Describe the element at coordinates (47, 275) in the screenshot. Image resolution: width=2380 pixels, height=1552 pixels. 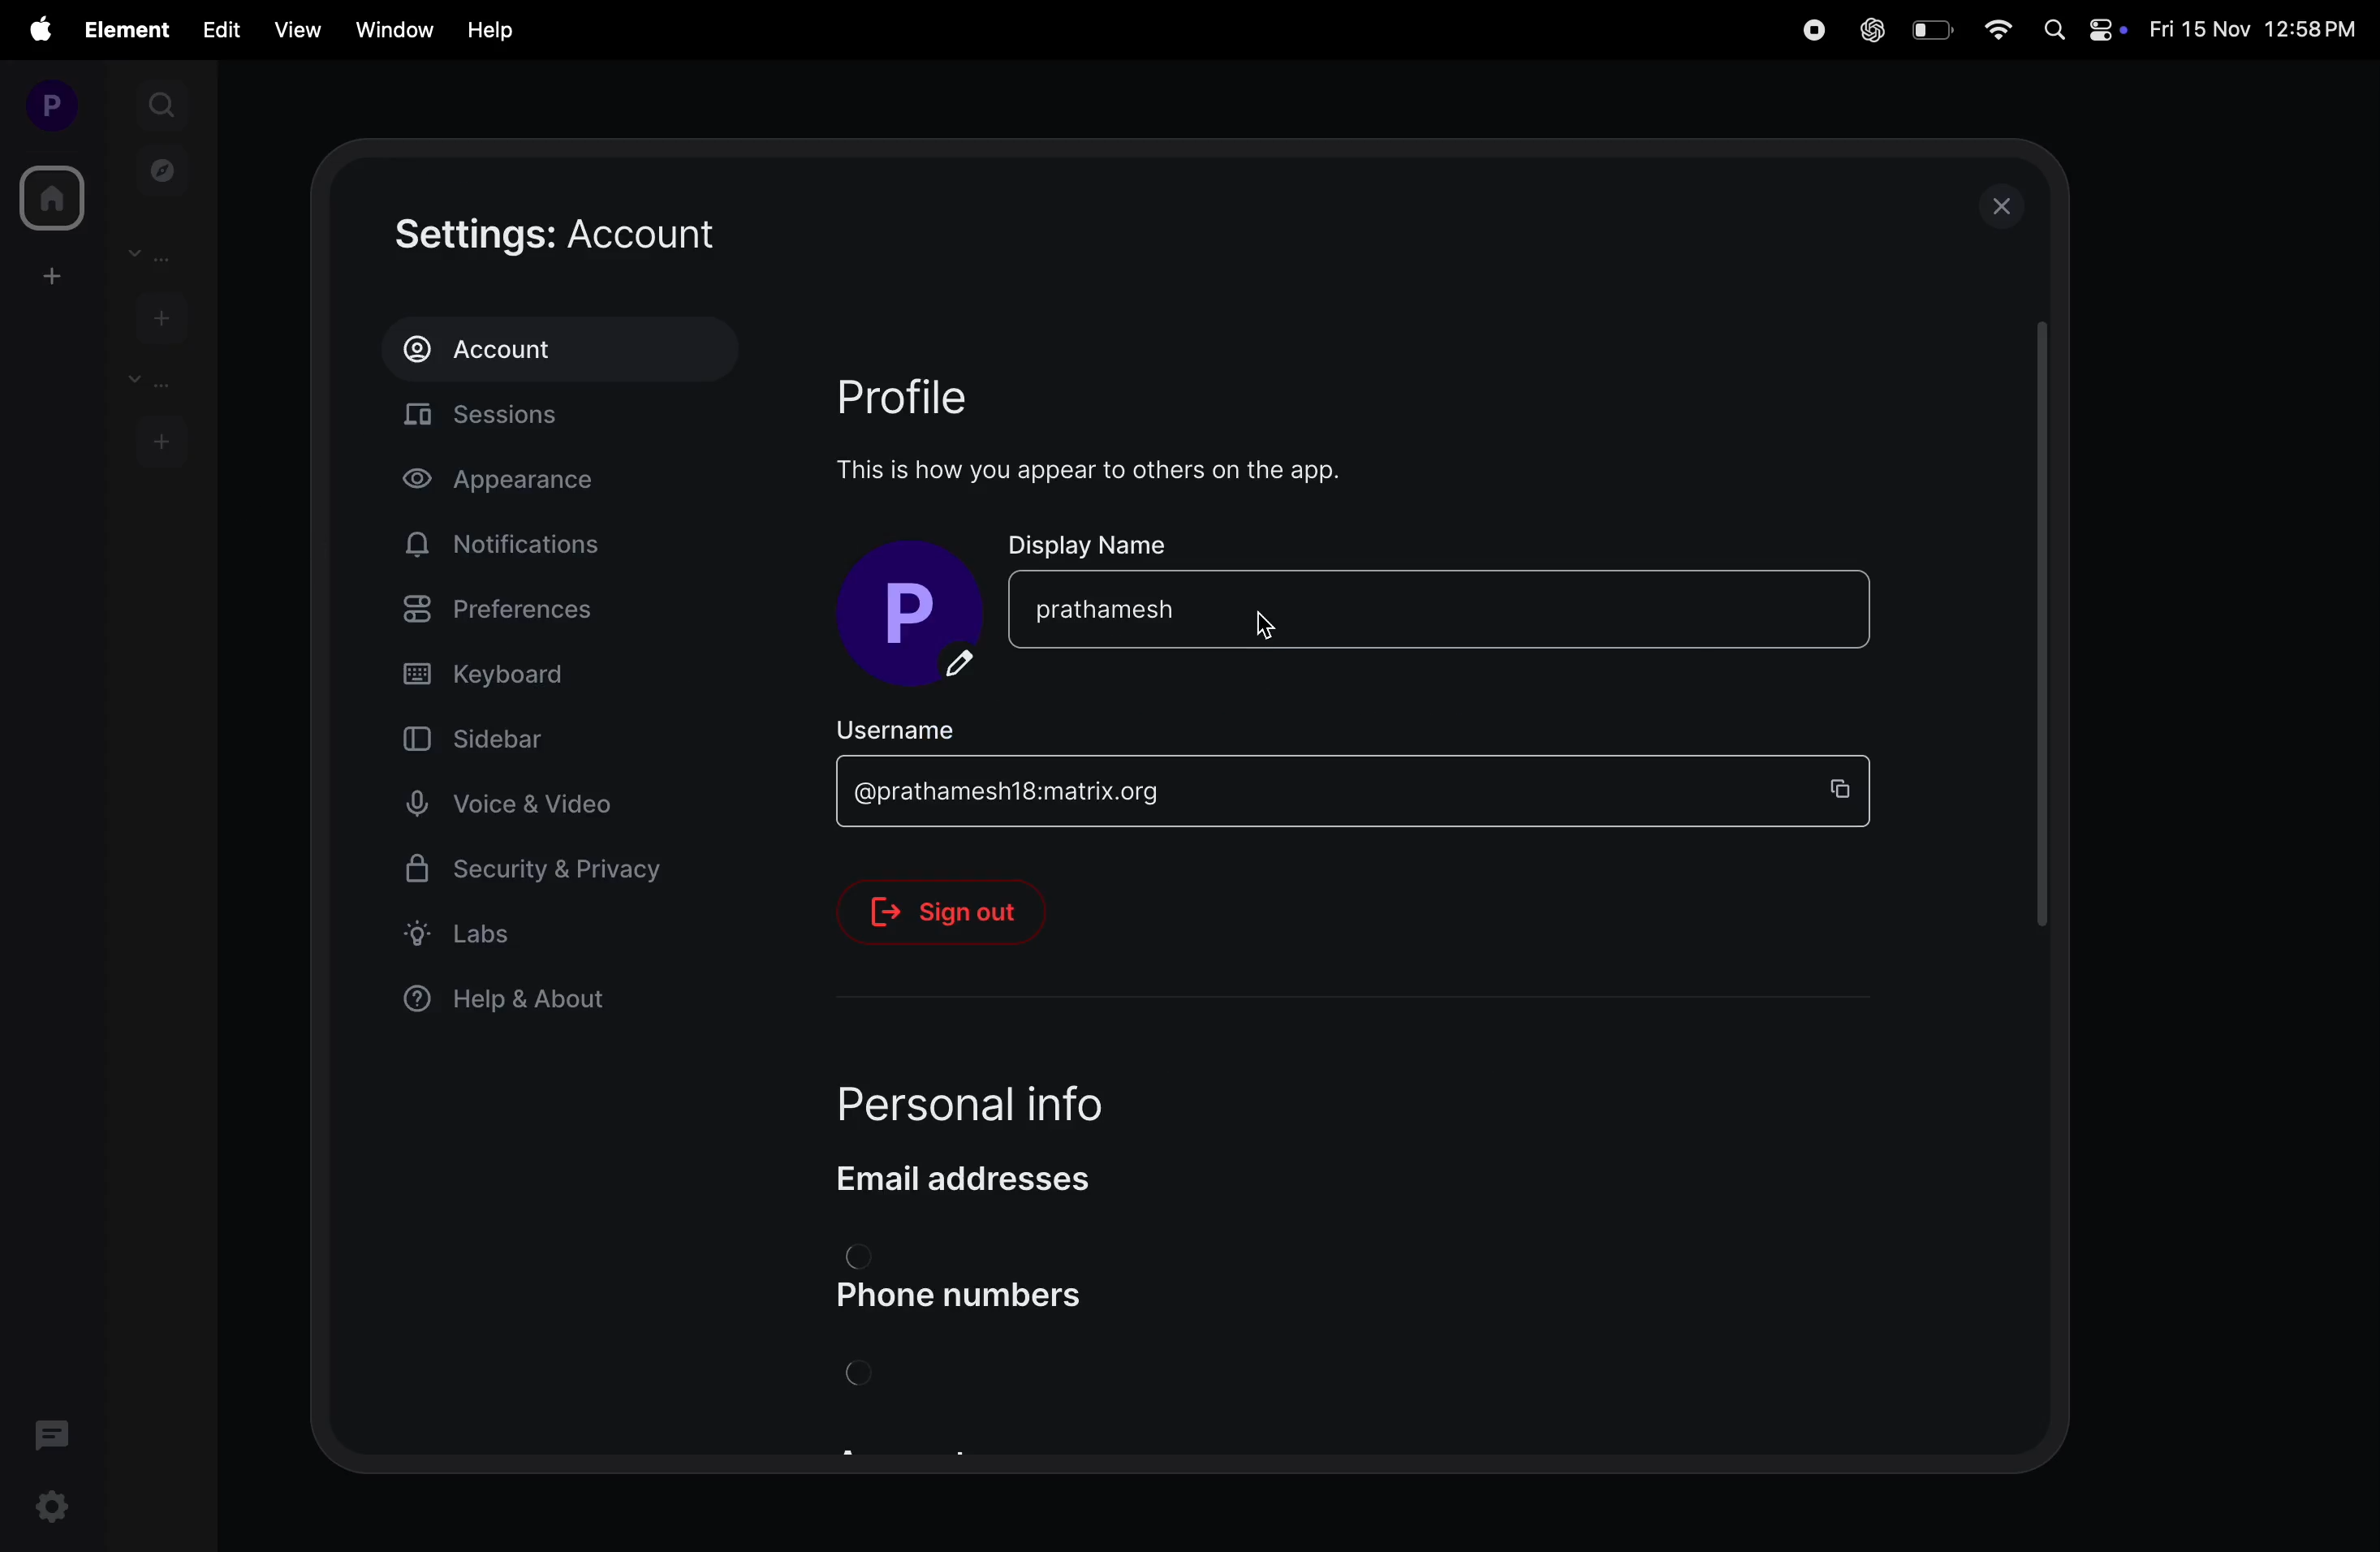
I see `add` at that location.